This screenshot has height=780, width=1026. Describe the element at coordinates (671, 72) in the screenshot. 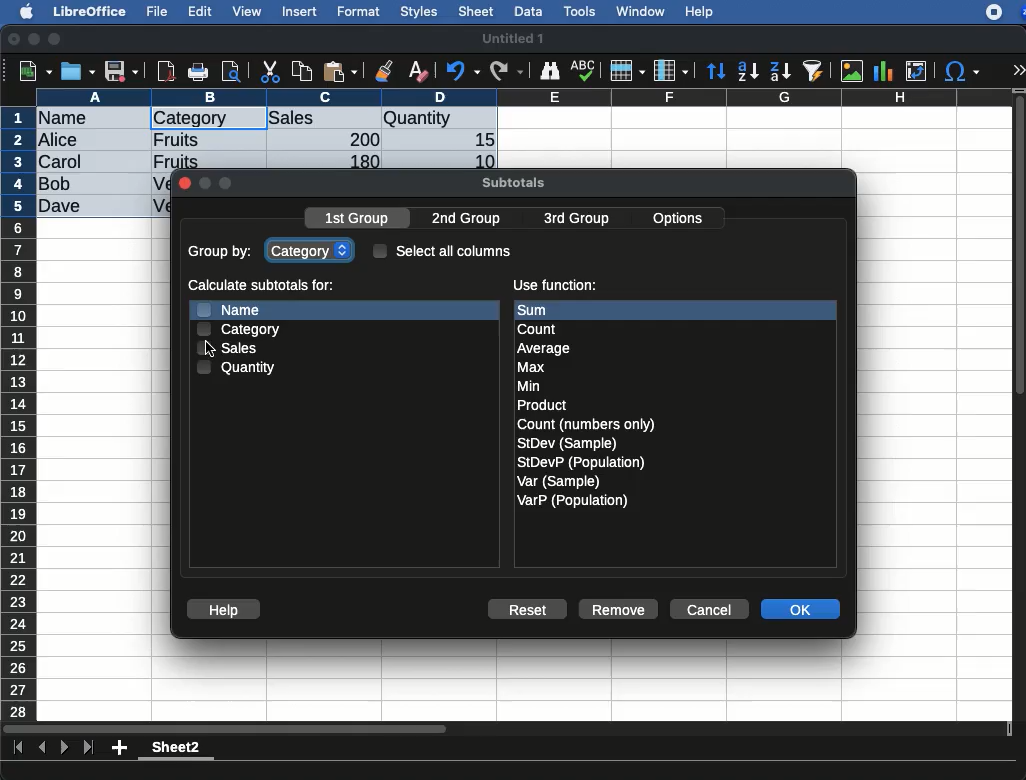

I see `column` at that location.